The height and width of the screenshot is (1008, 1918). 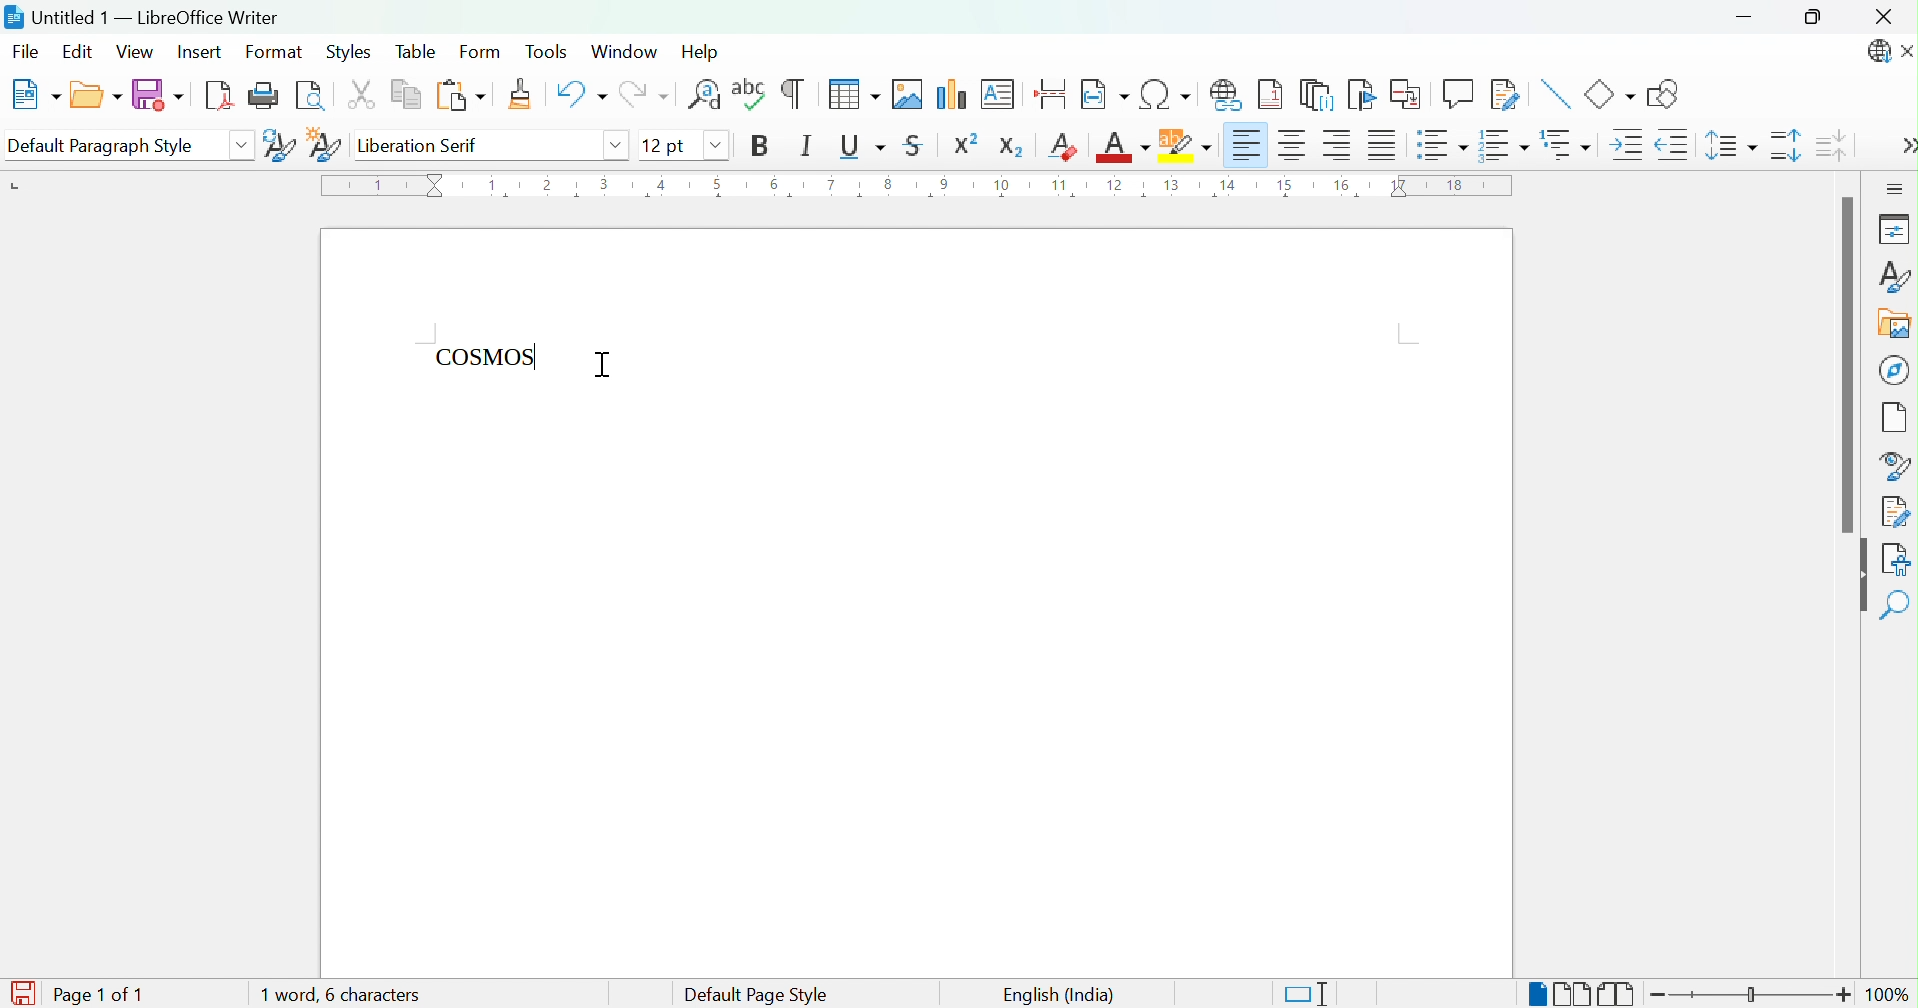 I want to click on Form, so click(x=480, y=53).